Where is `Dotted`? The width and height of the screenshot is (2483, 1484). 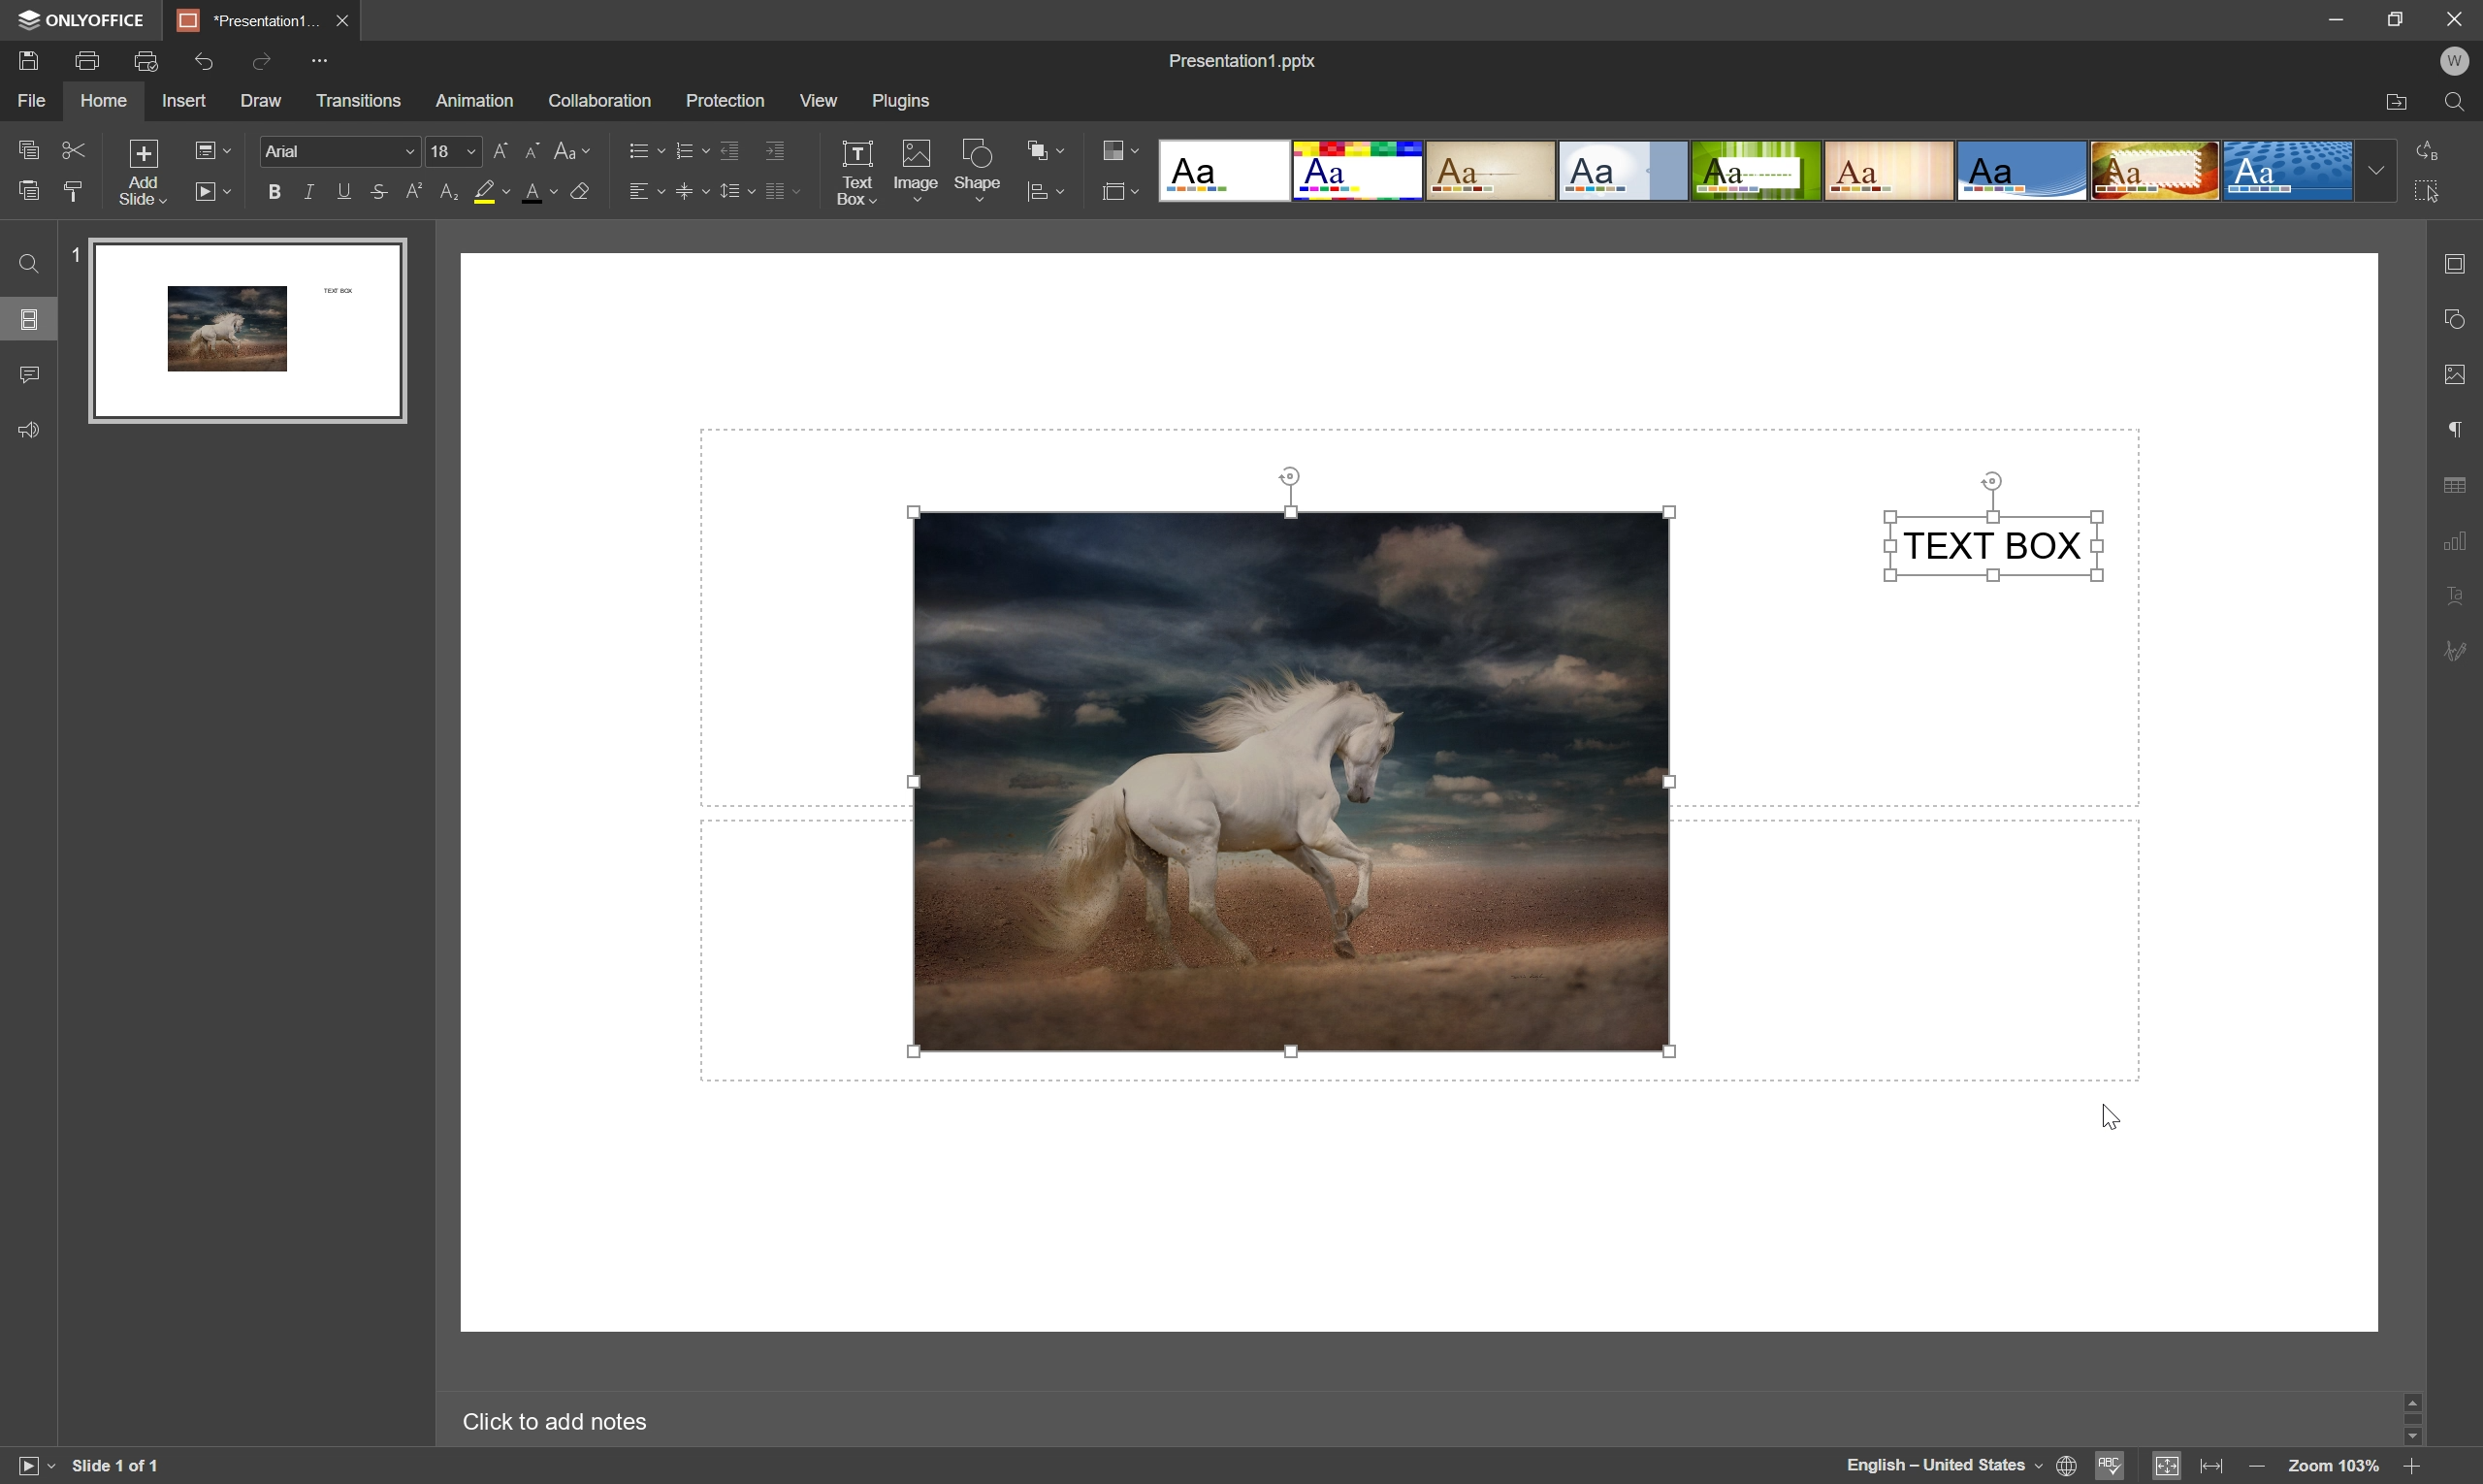 Dotted is located at coordinates (2291, 173).